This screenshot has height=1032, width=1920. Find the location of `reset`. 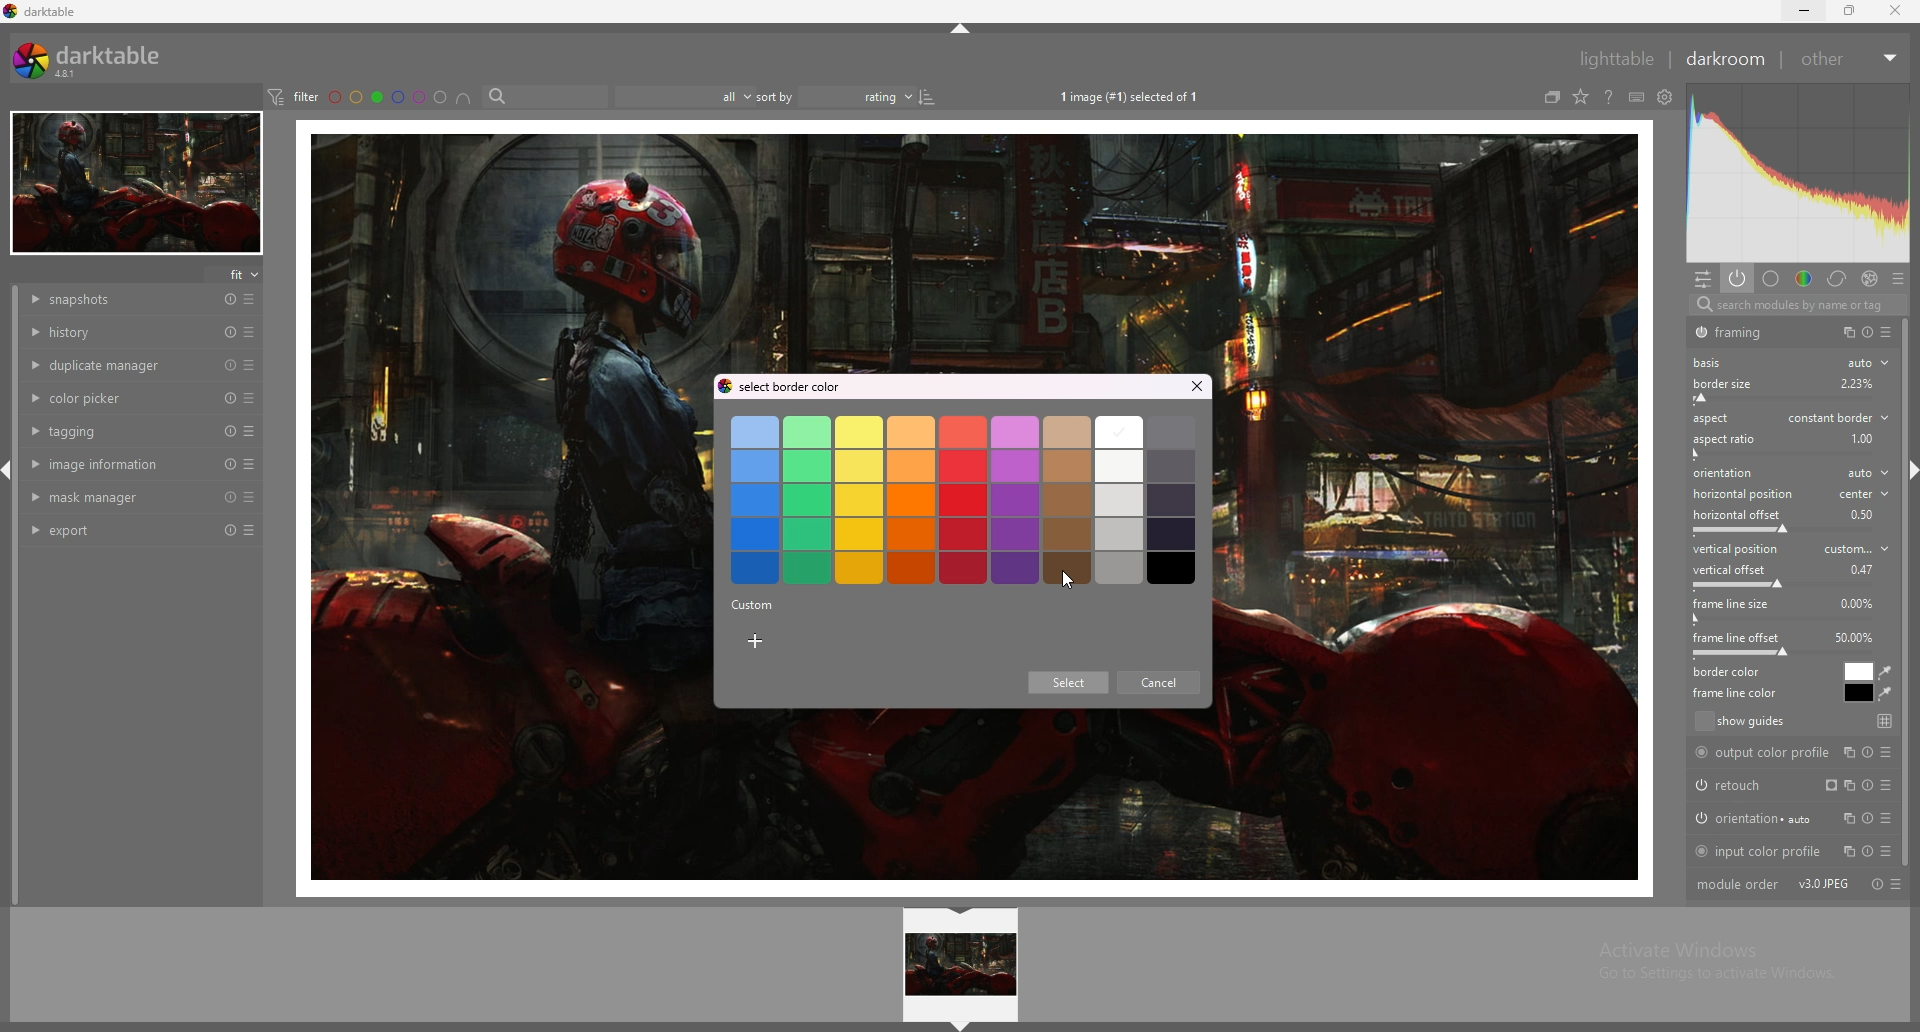

reset is located at coordinates (228, 332).